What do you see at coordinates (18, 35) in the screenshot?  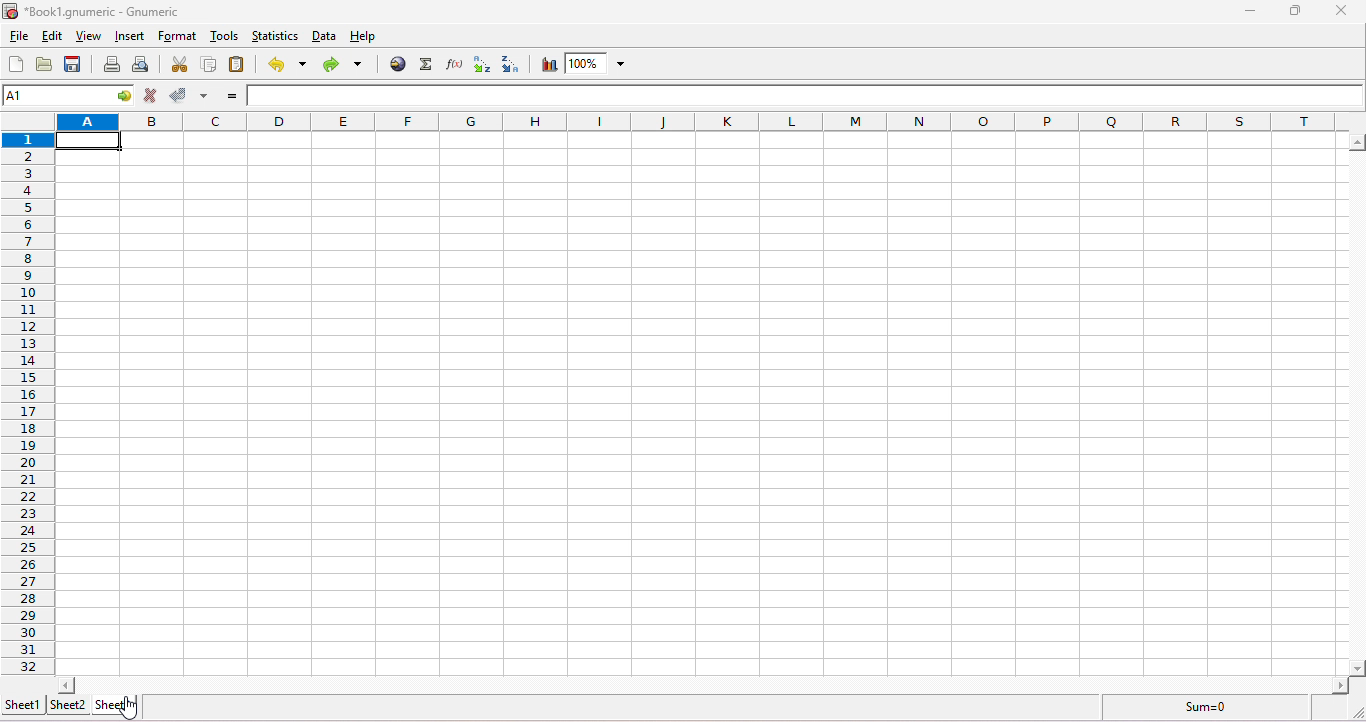 I see `file` at bounding box center [18, 35].